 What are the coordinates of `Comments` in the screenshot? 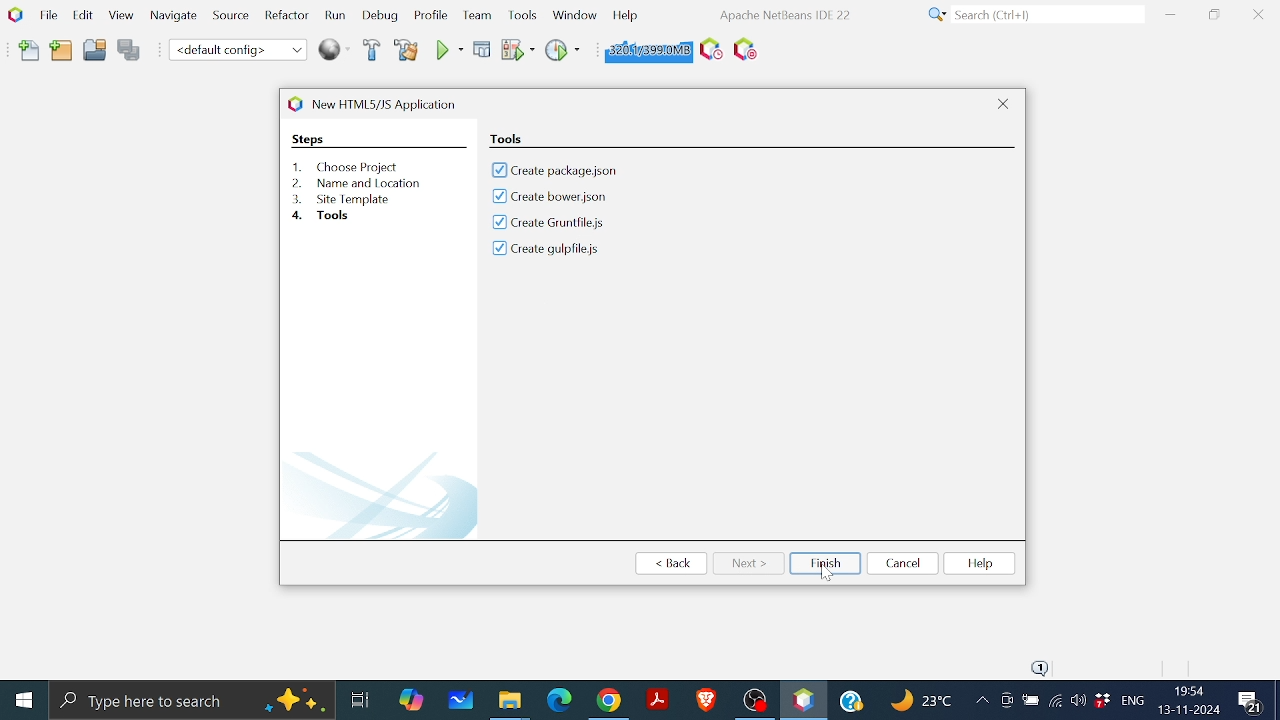 It's located at (1249, 700).